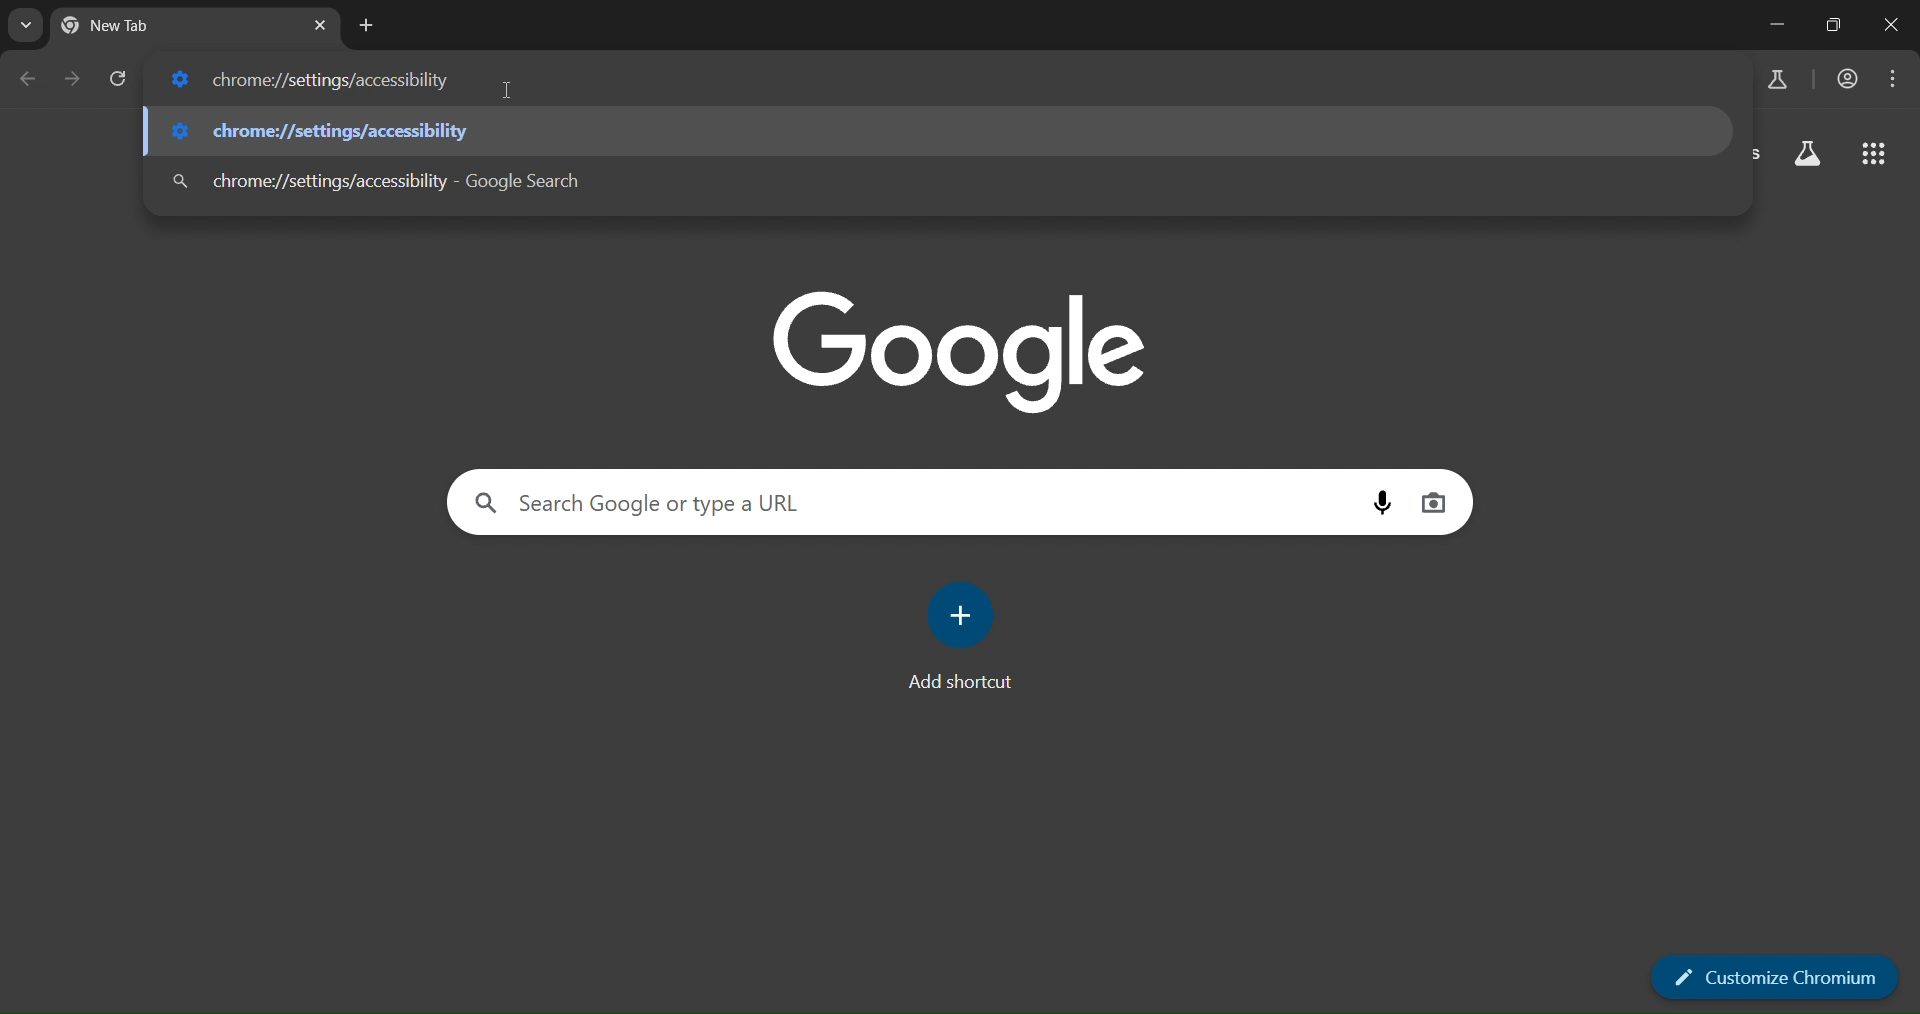  What do you see at coordinates (1772, 978) in the screenshot?
I see `customize chromium` at bounding box center [1772, 978].